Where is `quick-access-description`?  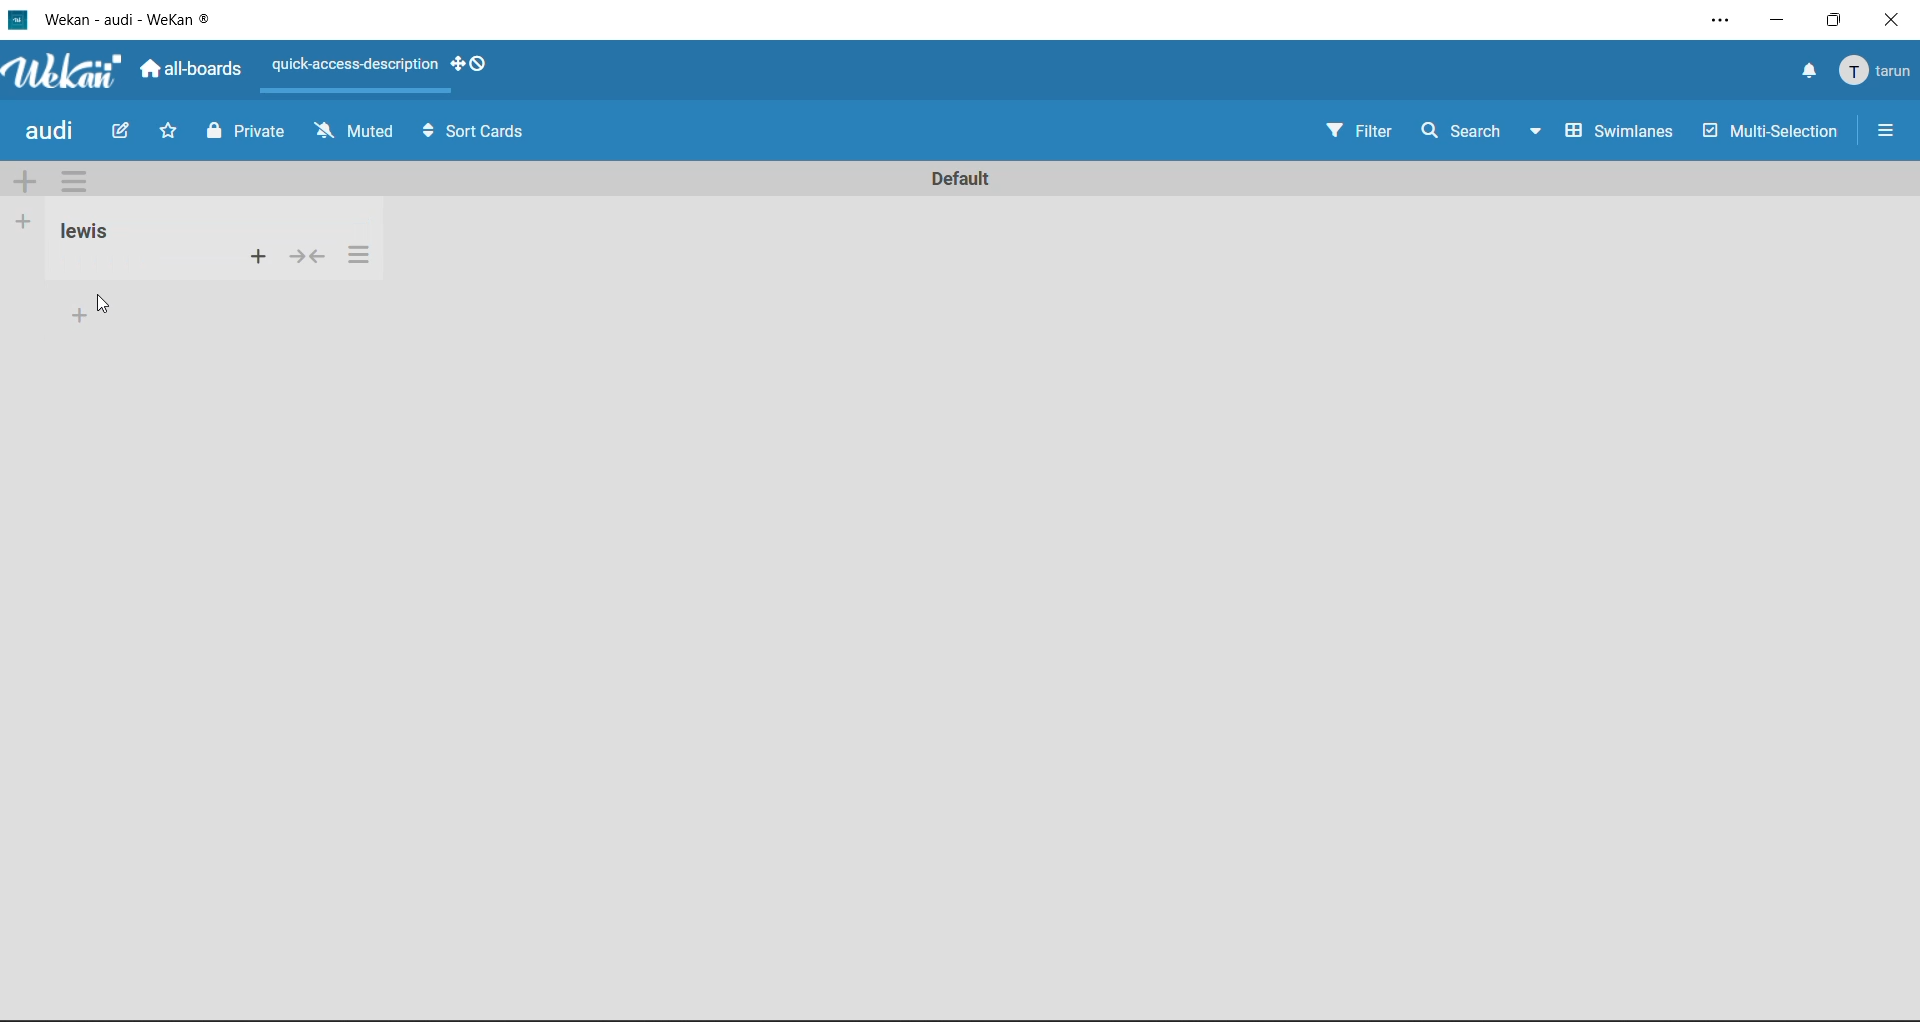 quick-access-description is located at coordinates (355, 64).